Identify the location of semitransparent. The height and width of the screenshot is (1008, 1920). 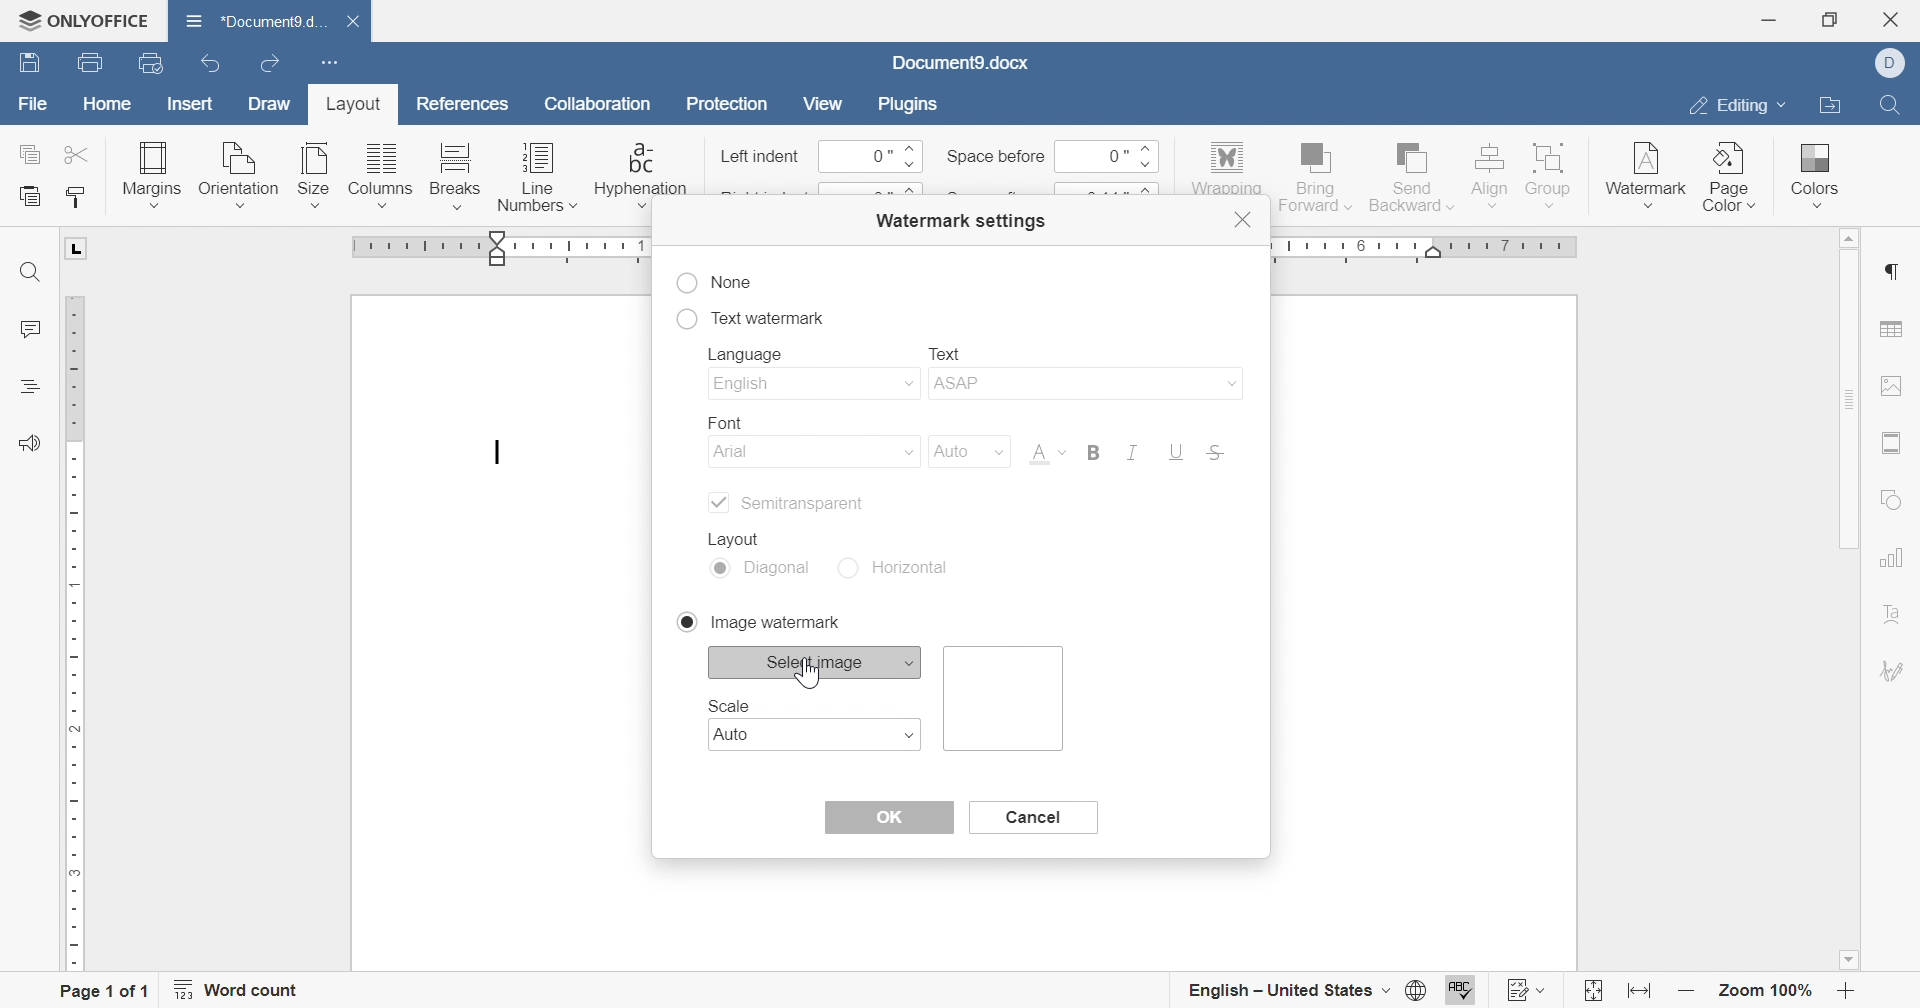
(784, 503).